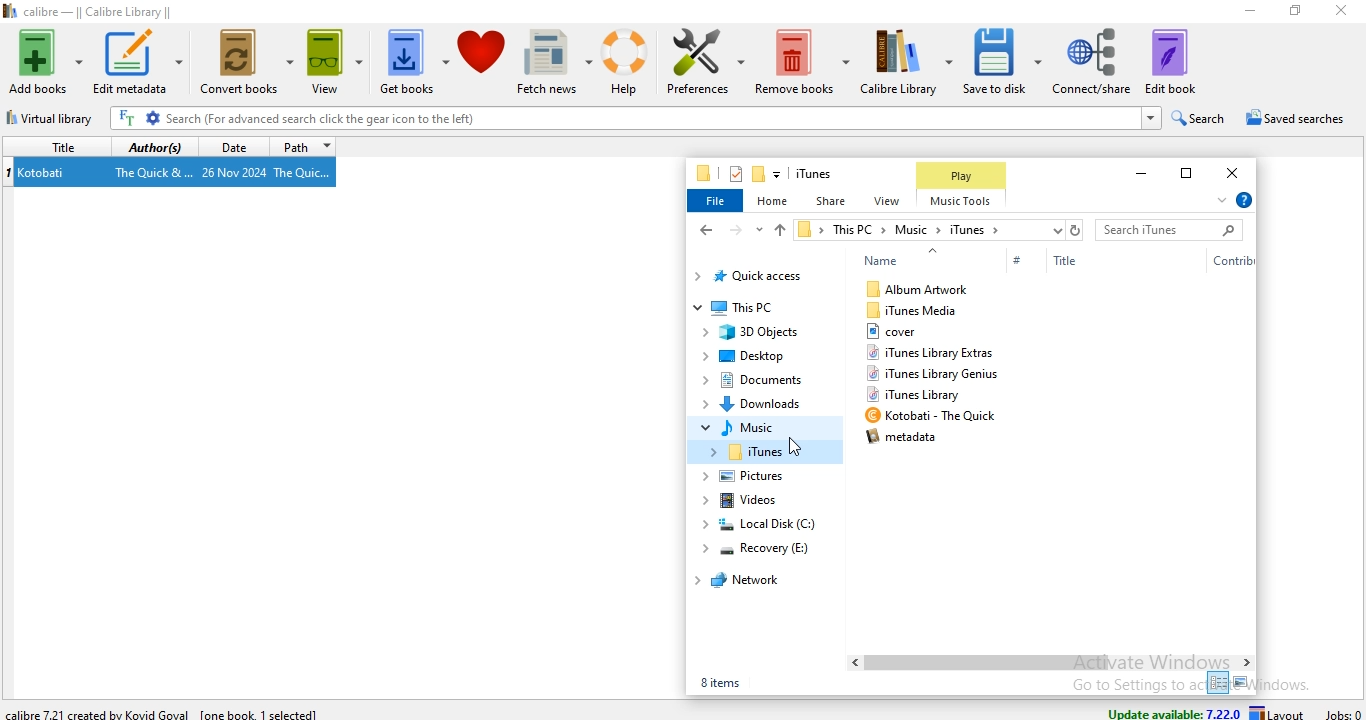  What do you see at coordinates (744, 453) in the screenshot?
I see `iTunes` at bounding box center [744, 453].